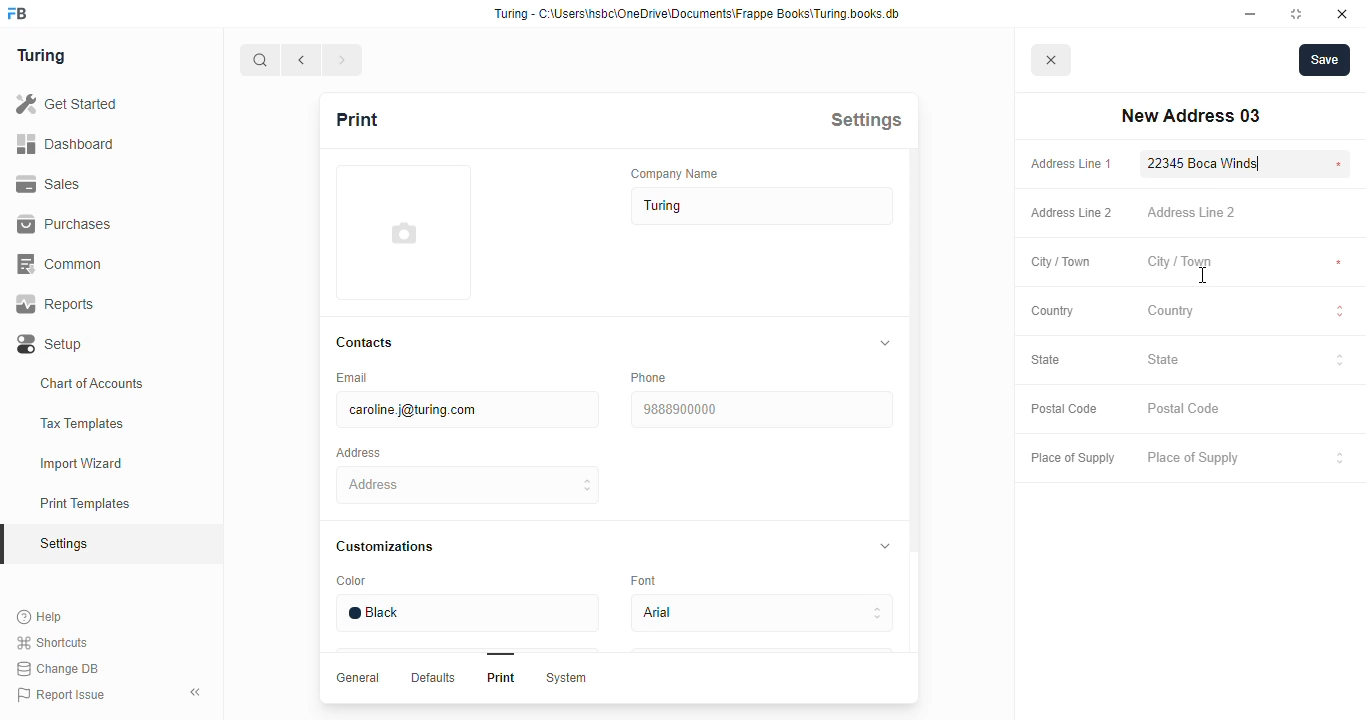 The image size is (1366, 720). What do you see at coordinates (466, 410) in the screenshot?
I see `caroline.j@turing.com` at bounding box center [466, 410].